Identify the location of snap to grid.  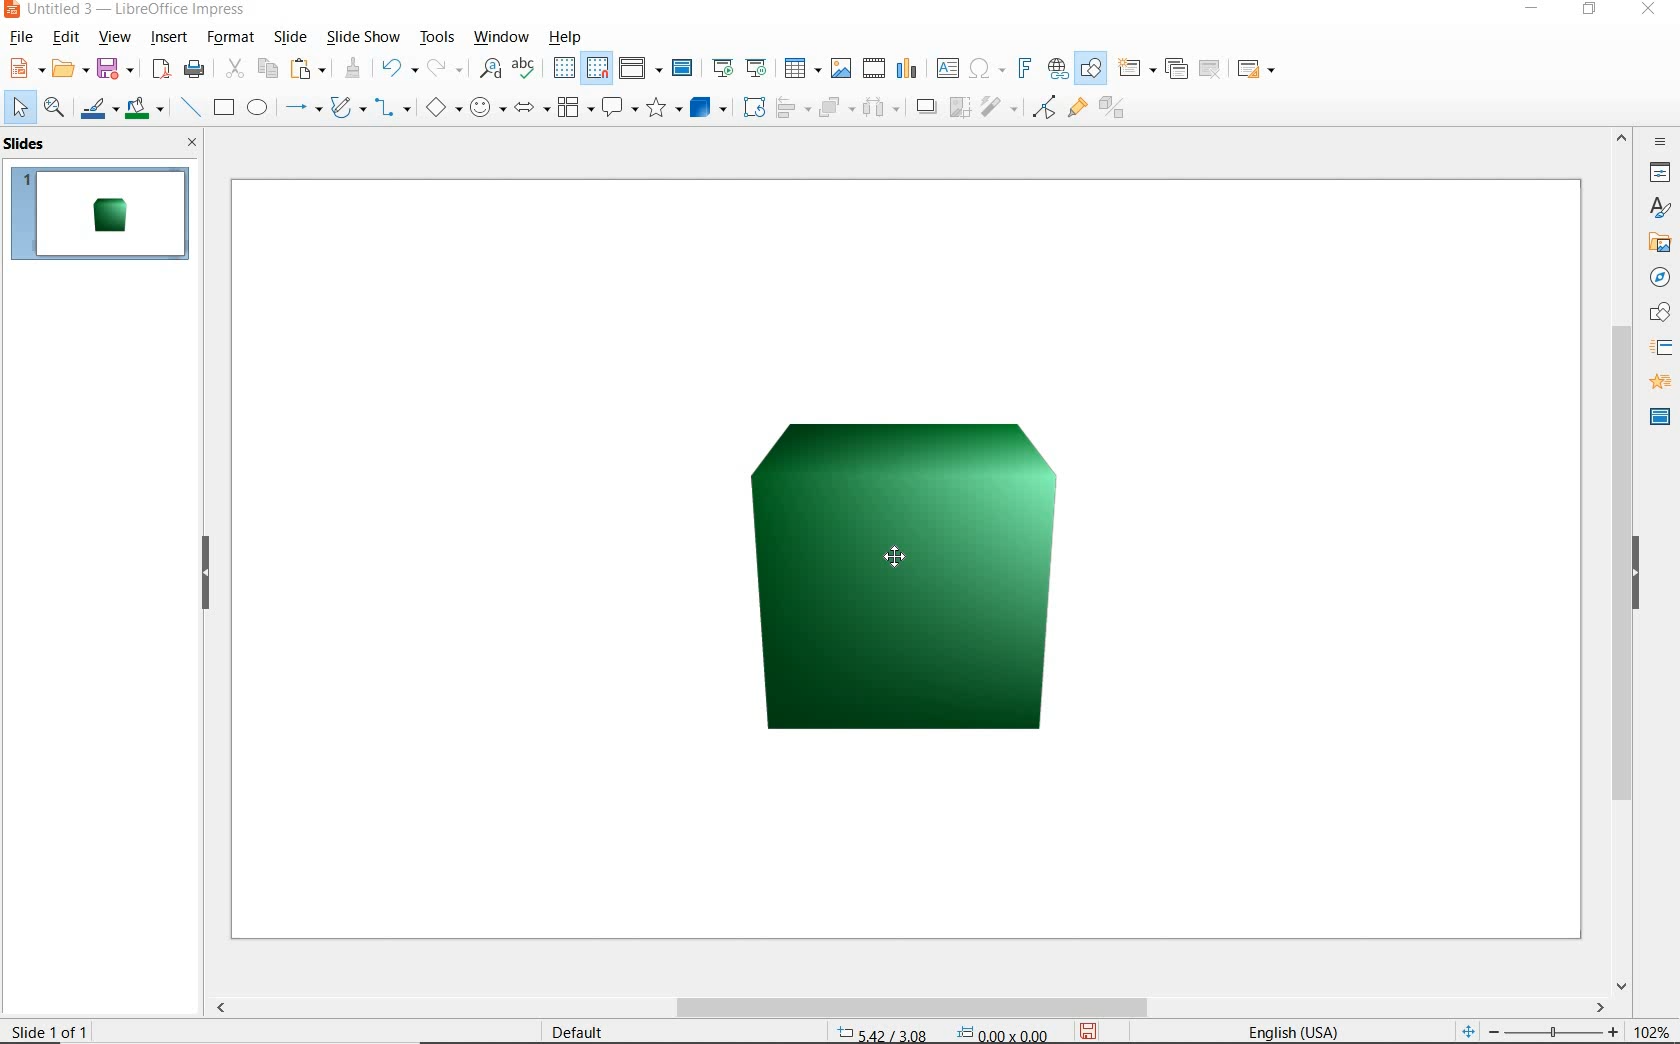
(598, 69).